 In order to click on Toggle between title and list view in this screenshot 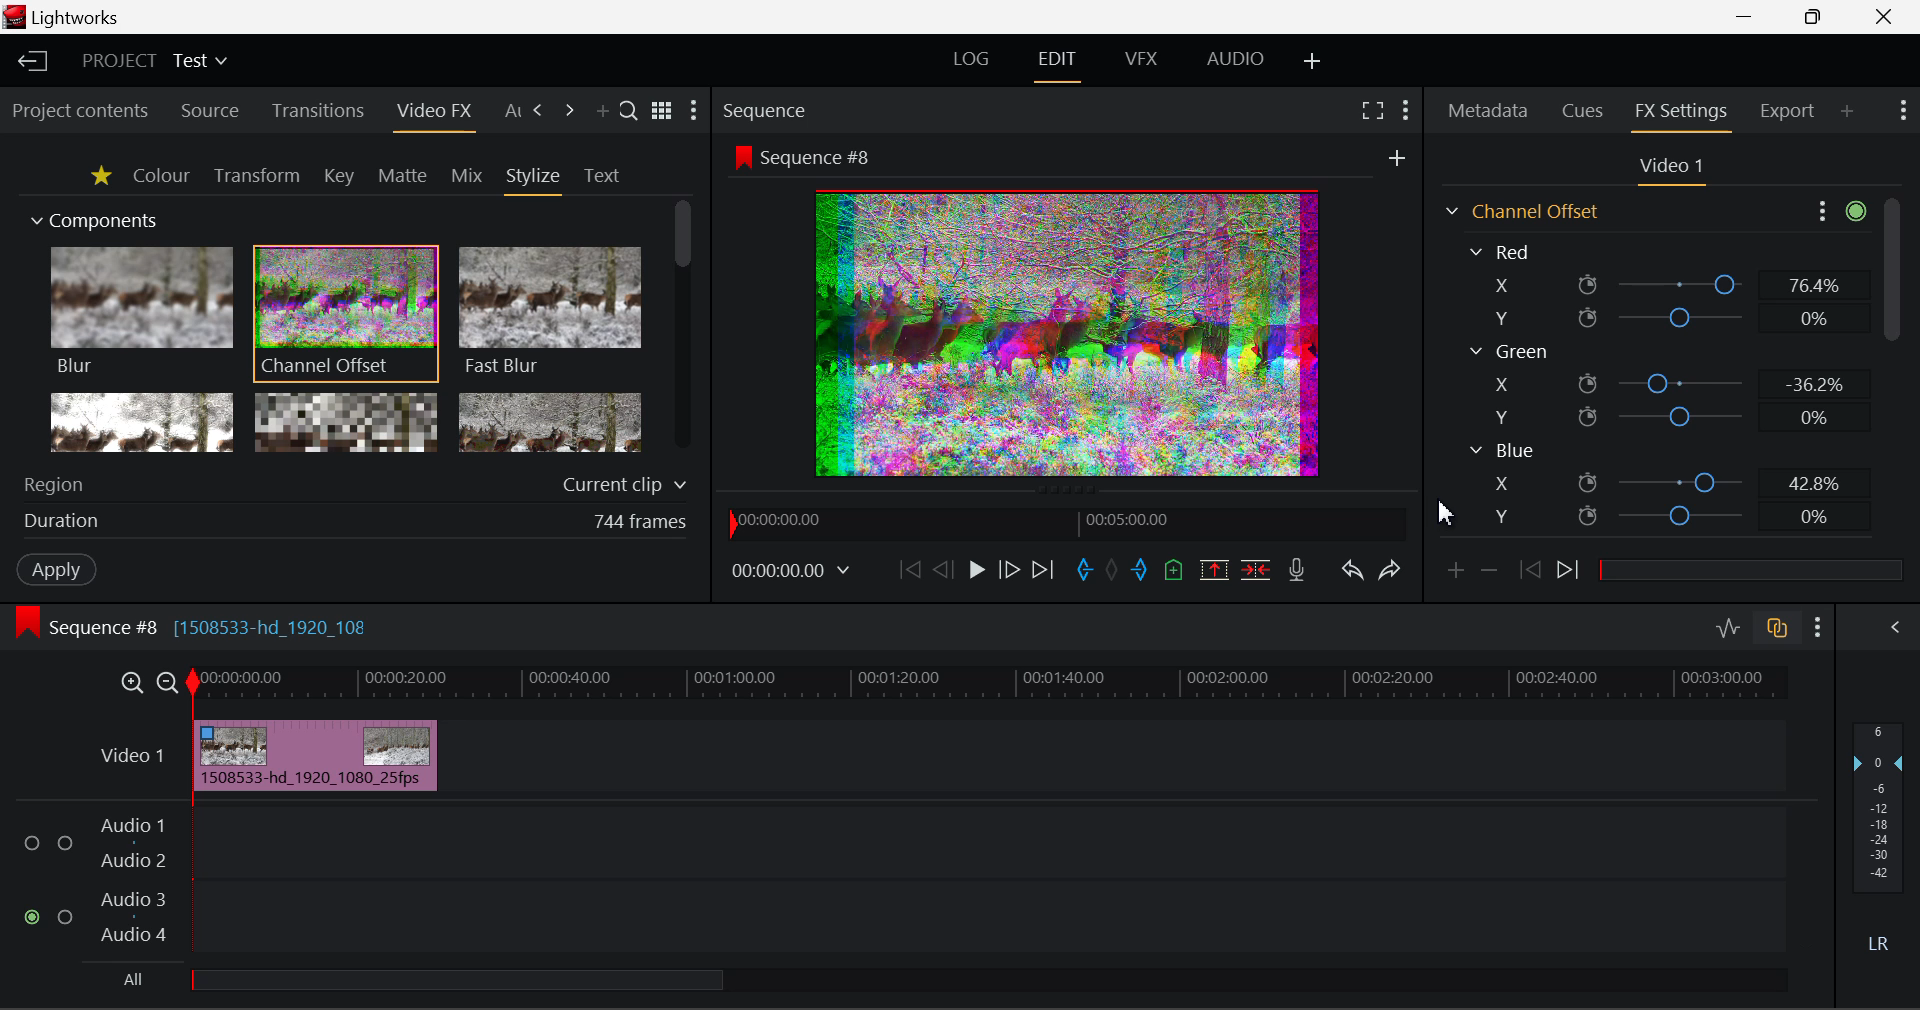, I will do `click(661, 107)`.